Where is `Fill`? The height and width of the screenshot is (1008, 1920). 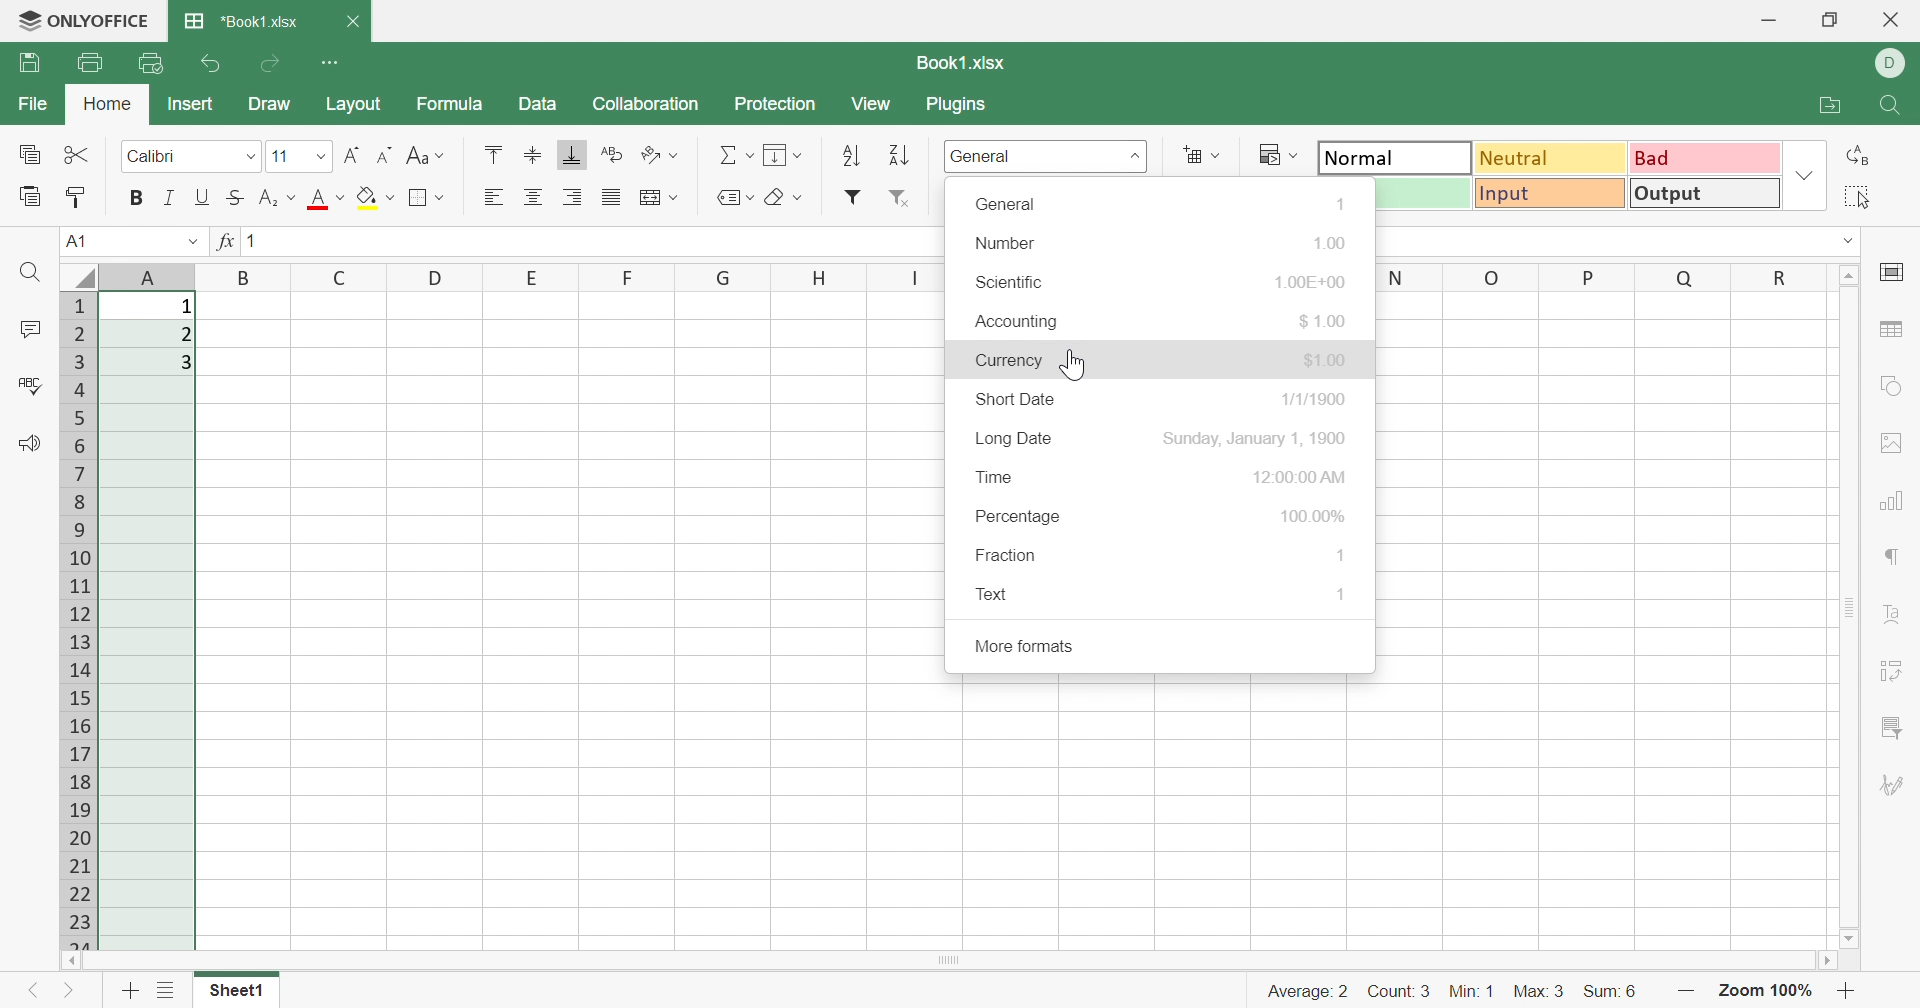
Fill is located at coordinates (781, 153).